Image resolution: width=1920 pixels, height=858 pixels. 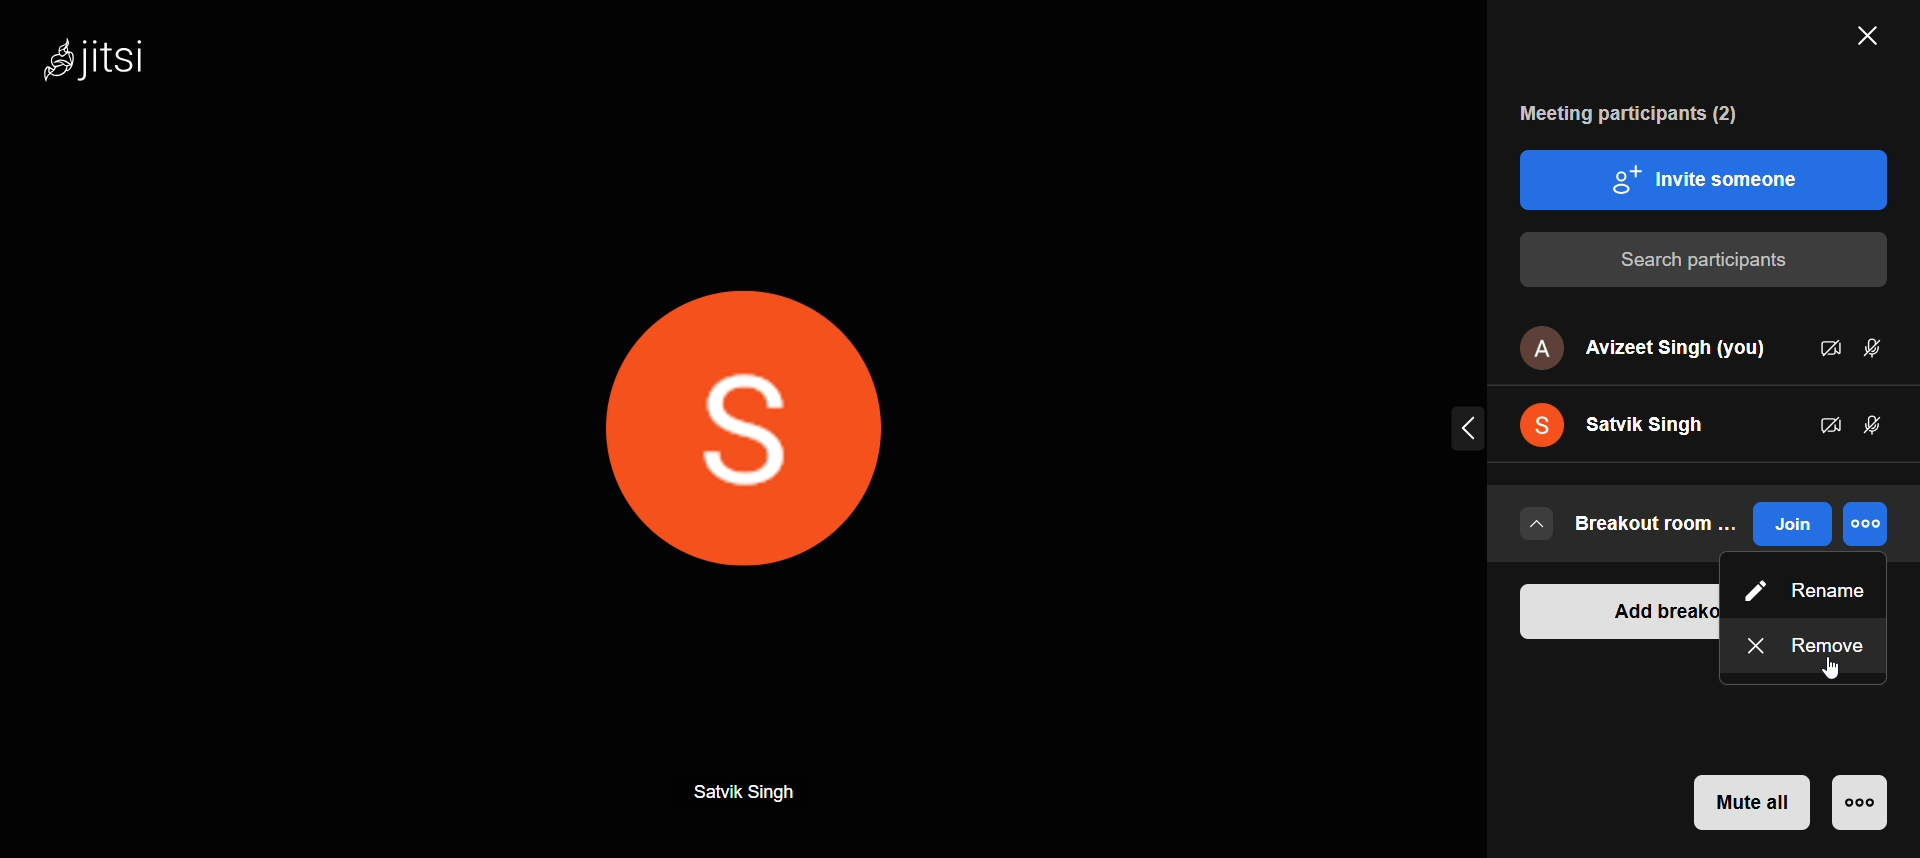 I want to click on participant video status, so click(x=1825, y=422).